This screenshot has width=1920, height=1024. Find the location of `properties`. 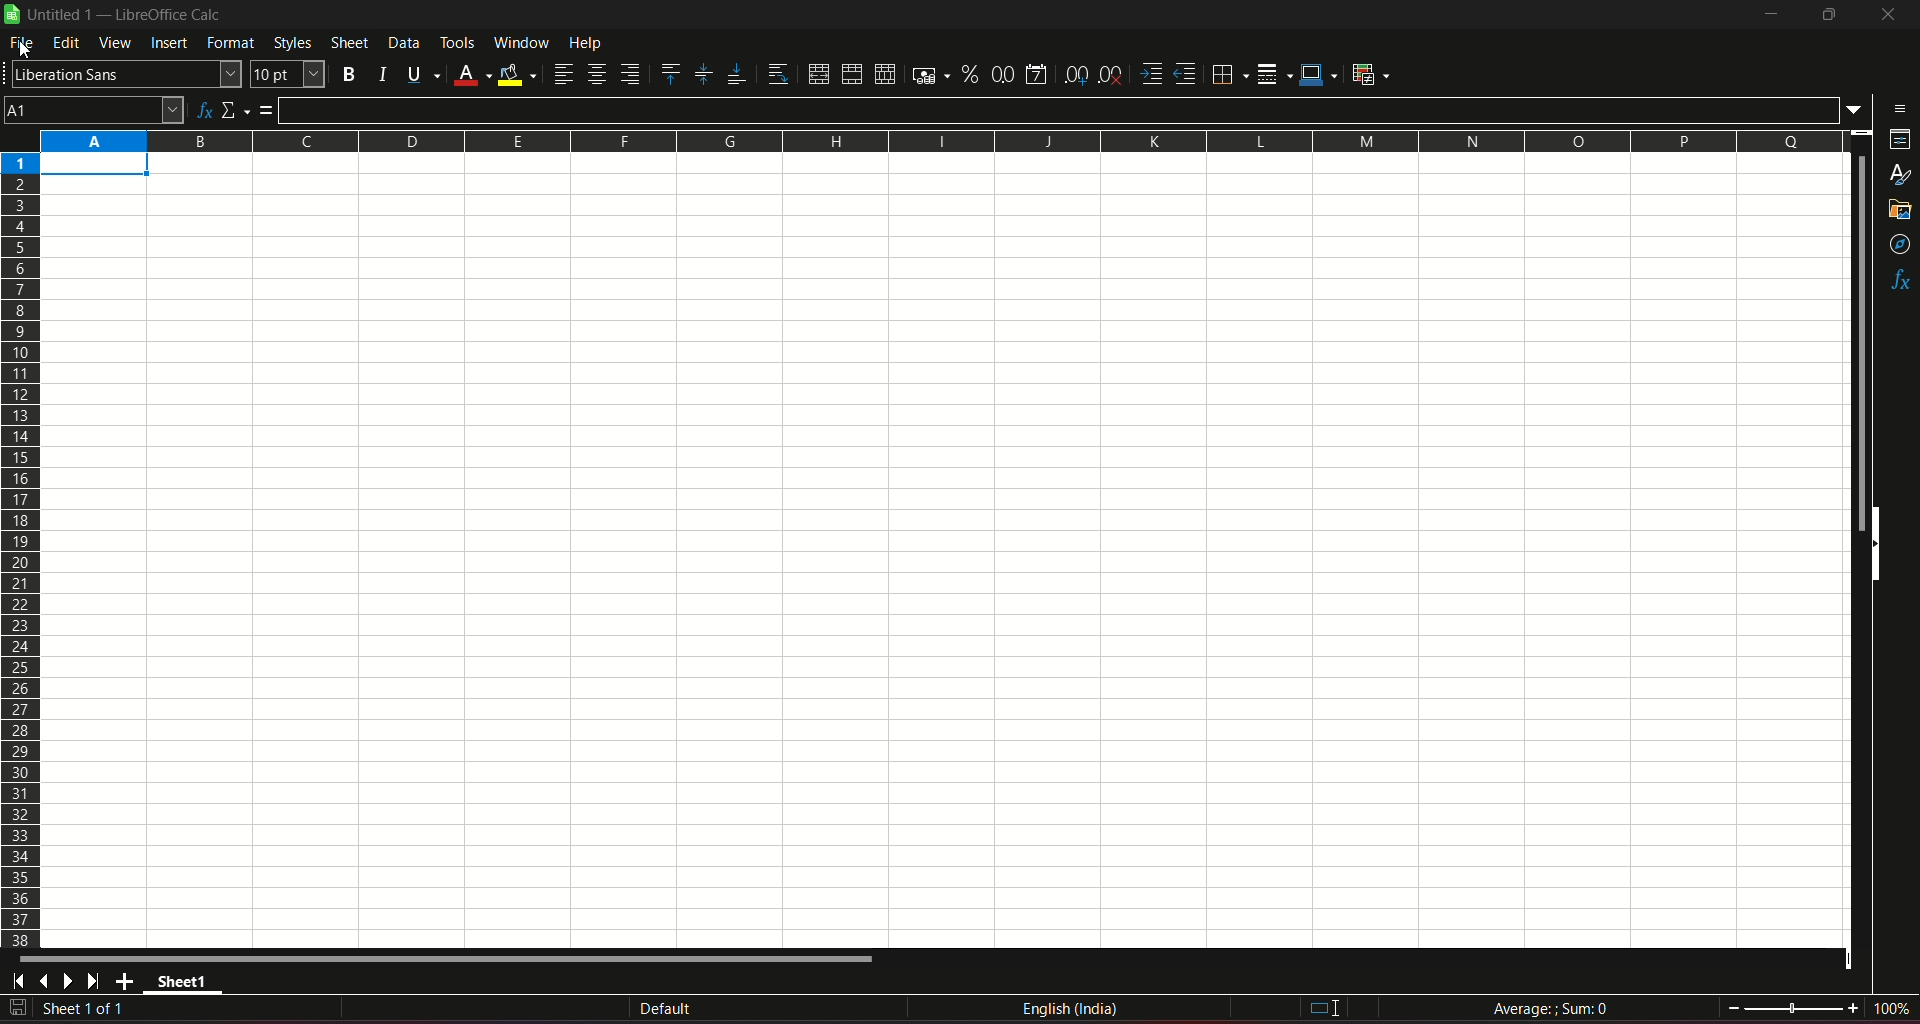

properties is located at coordinates (1897, 142).